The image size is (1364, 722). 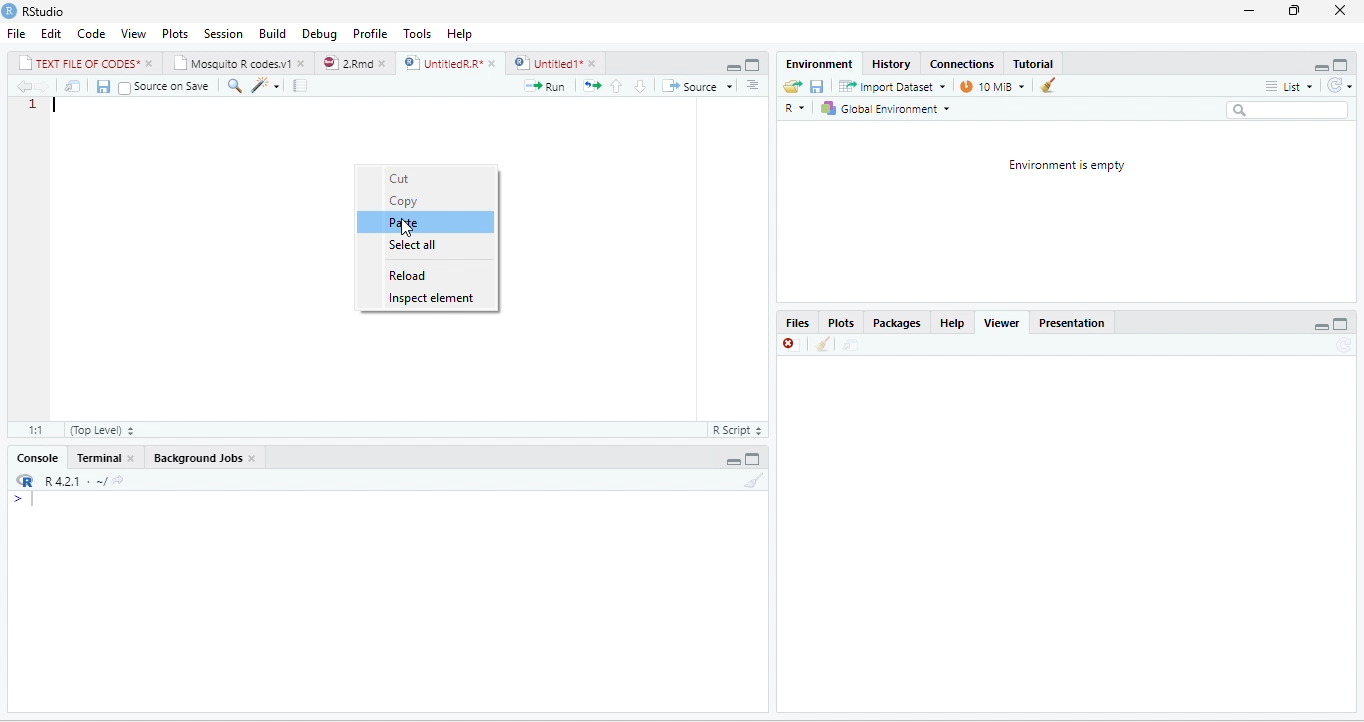 What do you see at coordinates (34, 458) in the screenshot?
I see `Console` at bounding box center [34, 458].